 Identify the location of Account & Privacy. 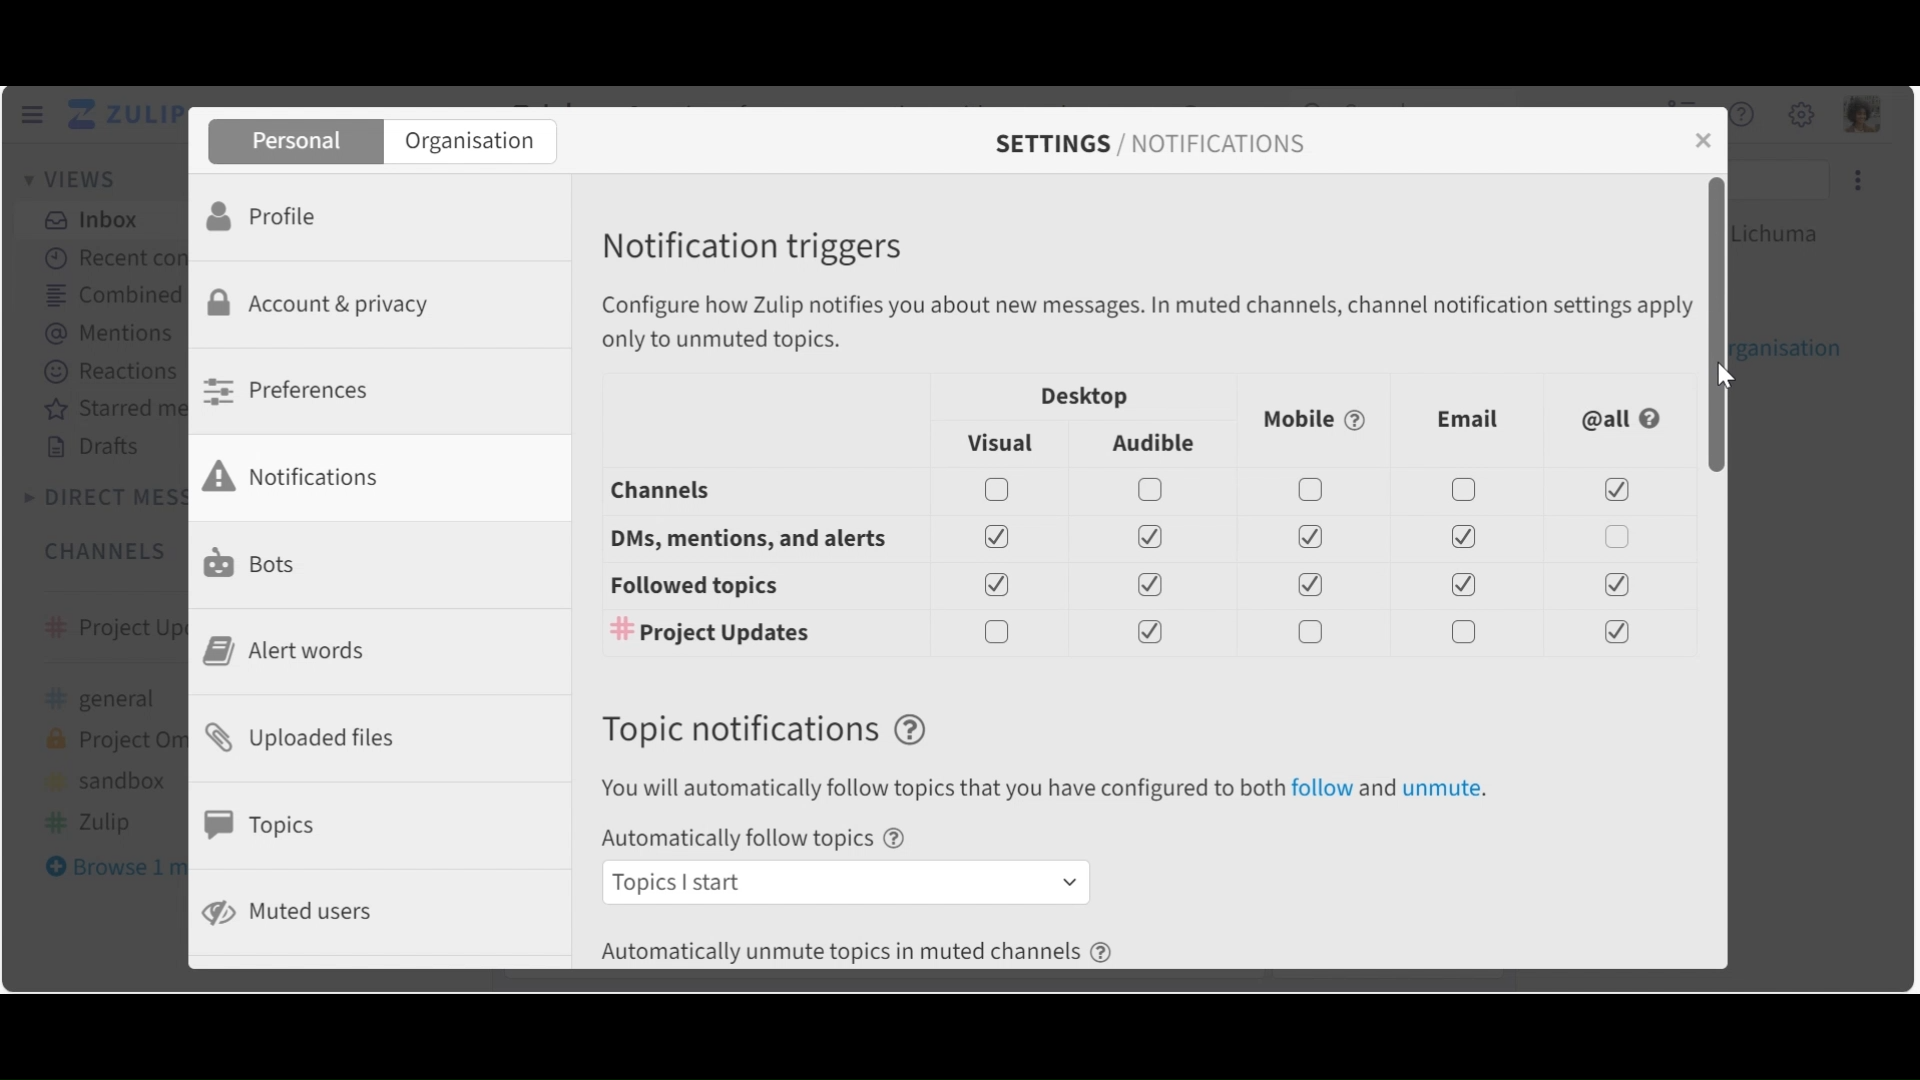
(325, 306).